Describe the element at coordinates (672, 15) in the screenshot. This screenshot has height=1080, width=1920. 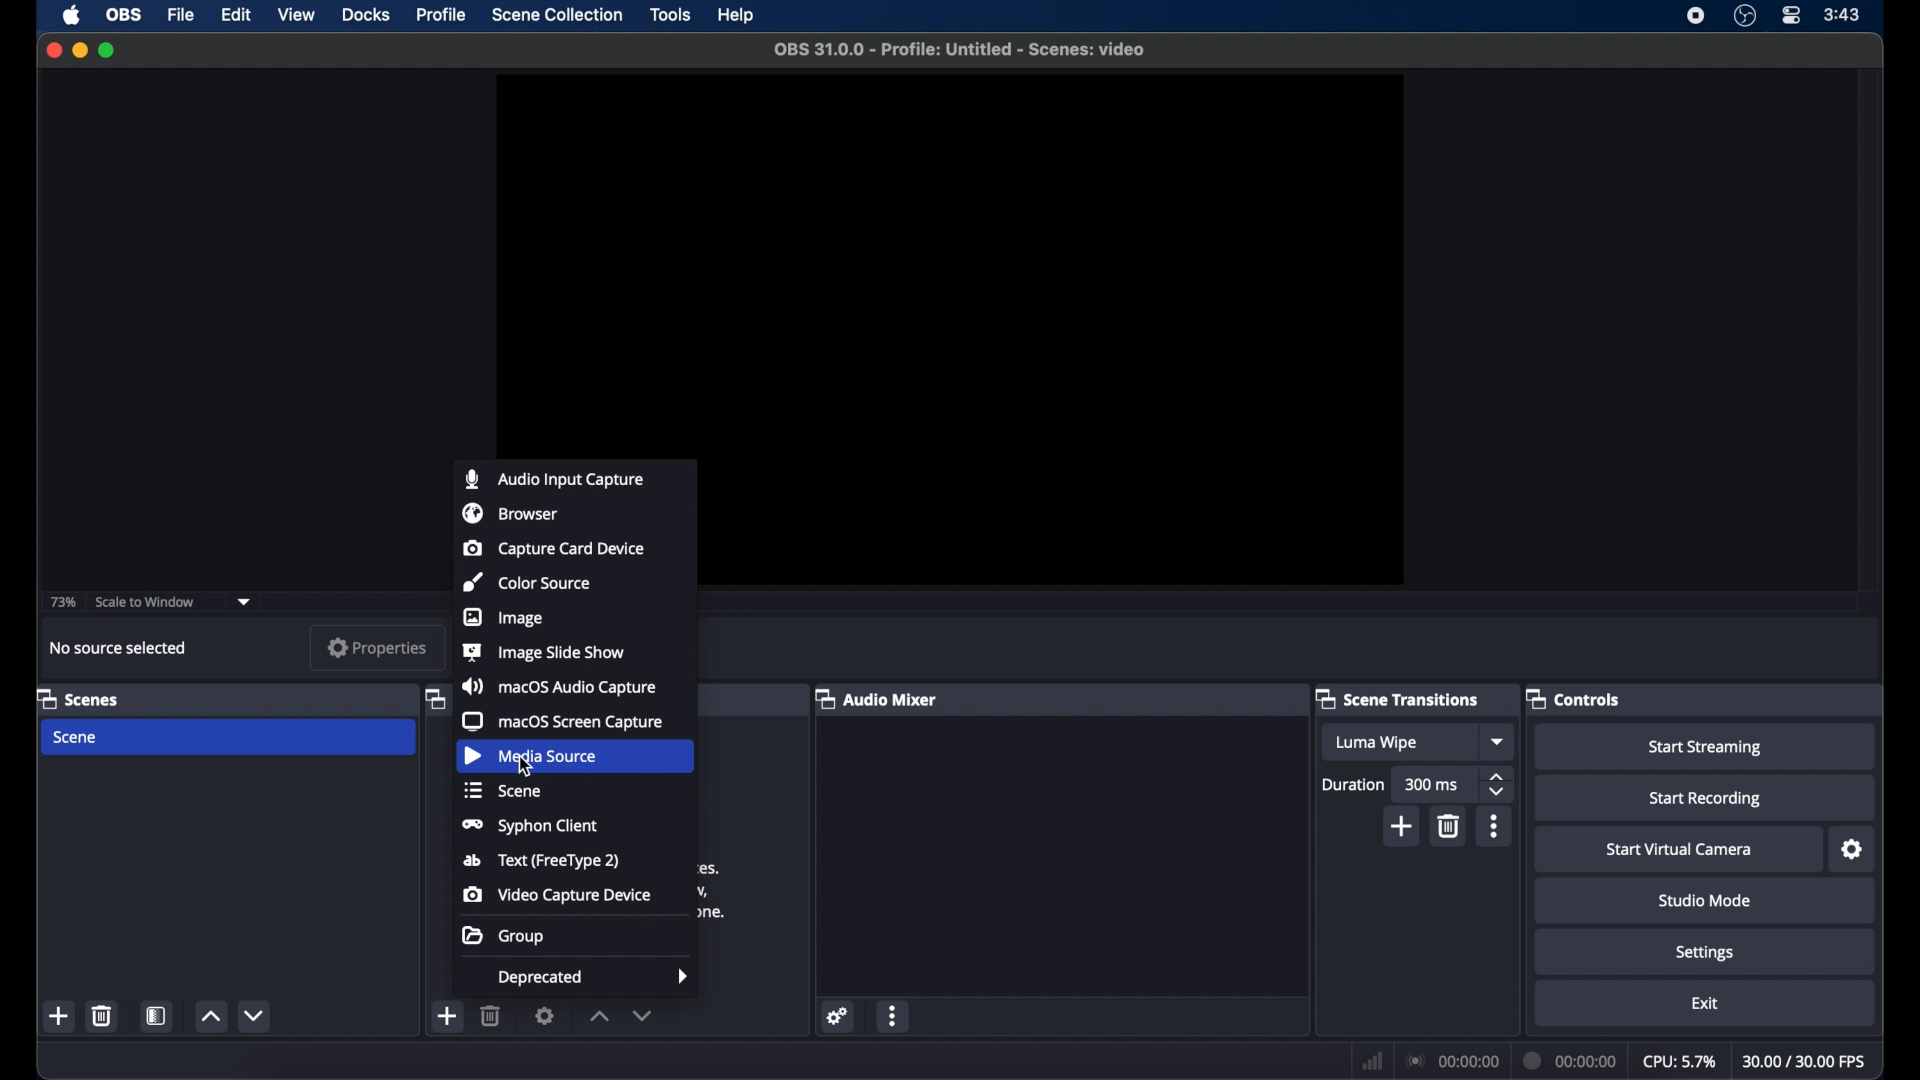
I see `tools` at that location.